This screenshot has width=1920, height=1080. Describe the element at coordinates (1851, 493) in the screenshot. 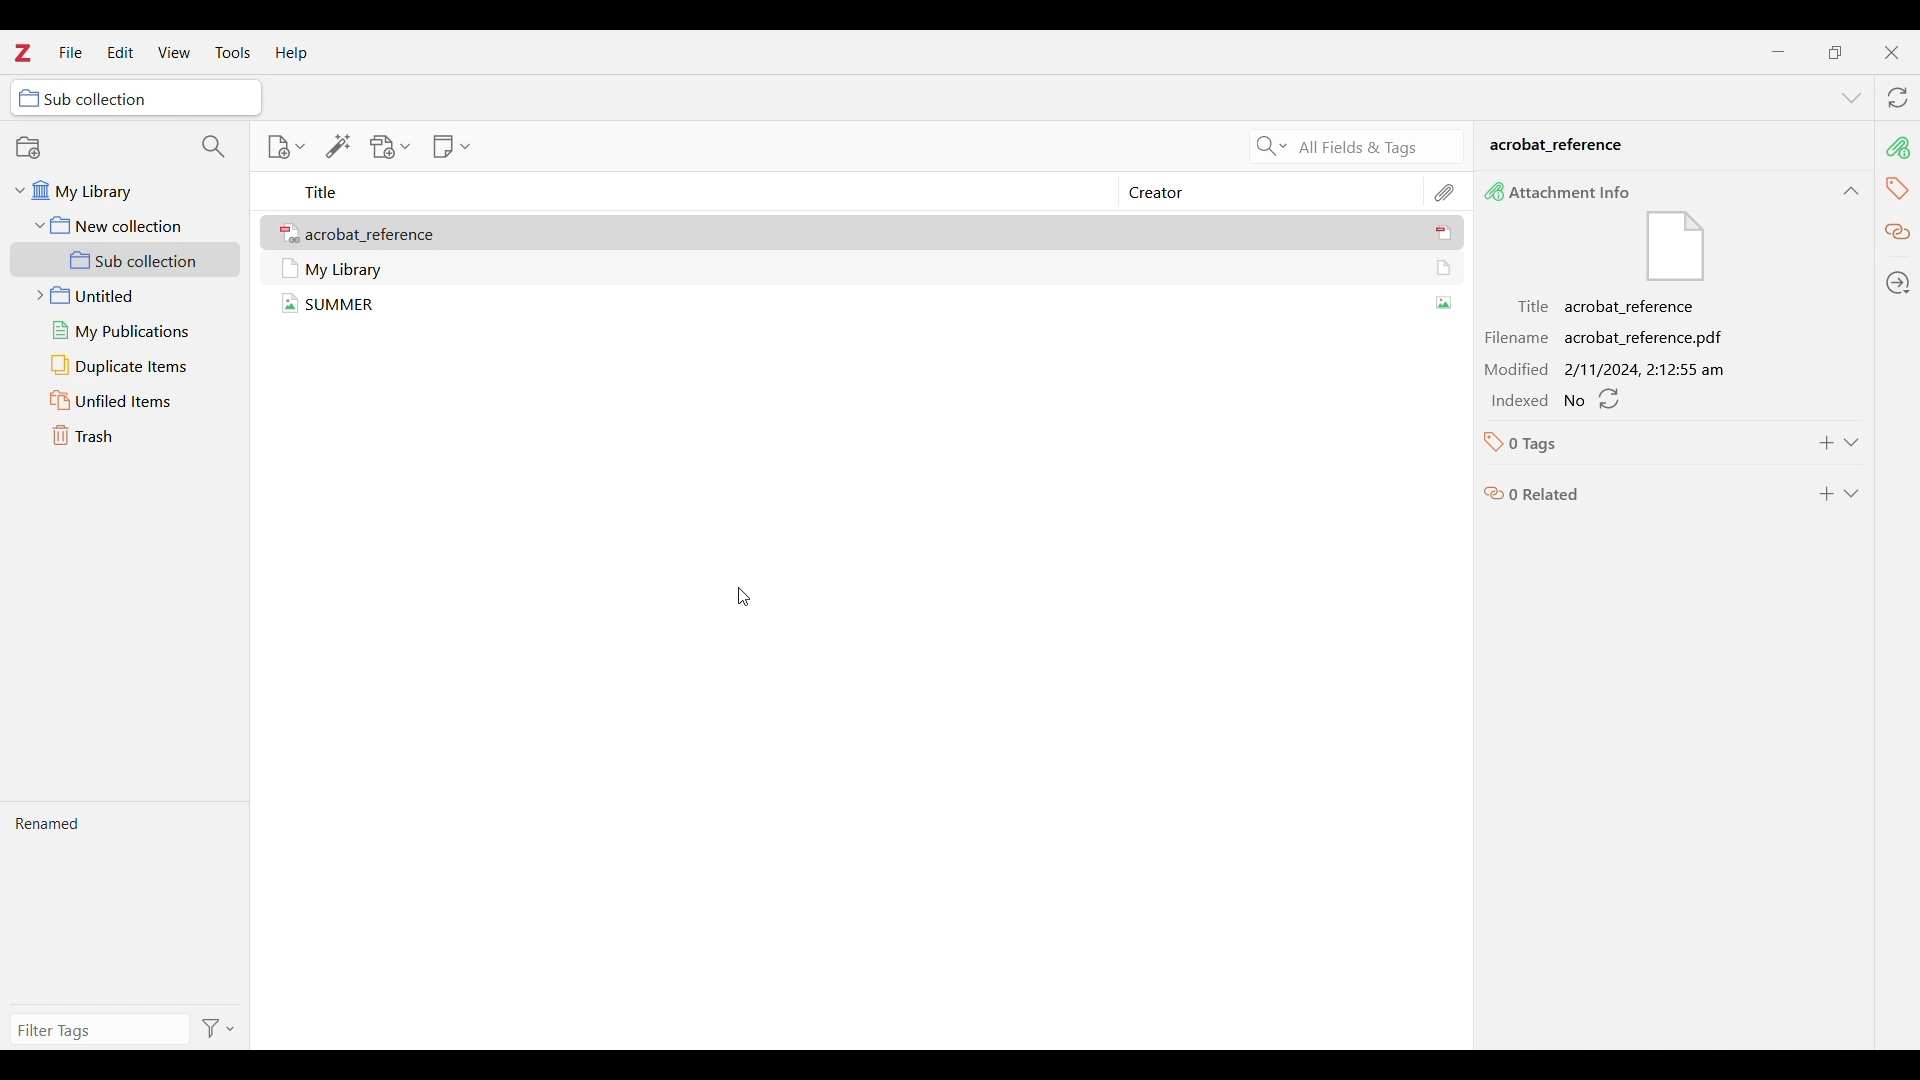

I see `Expand` at that location.